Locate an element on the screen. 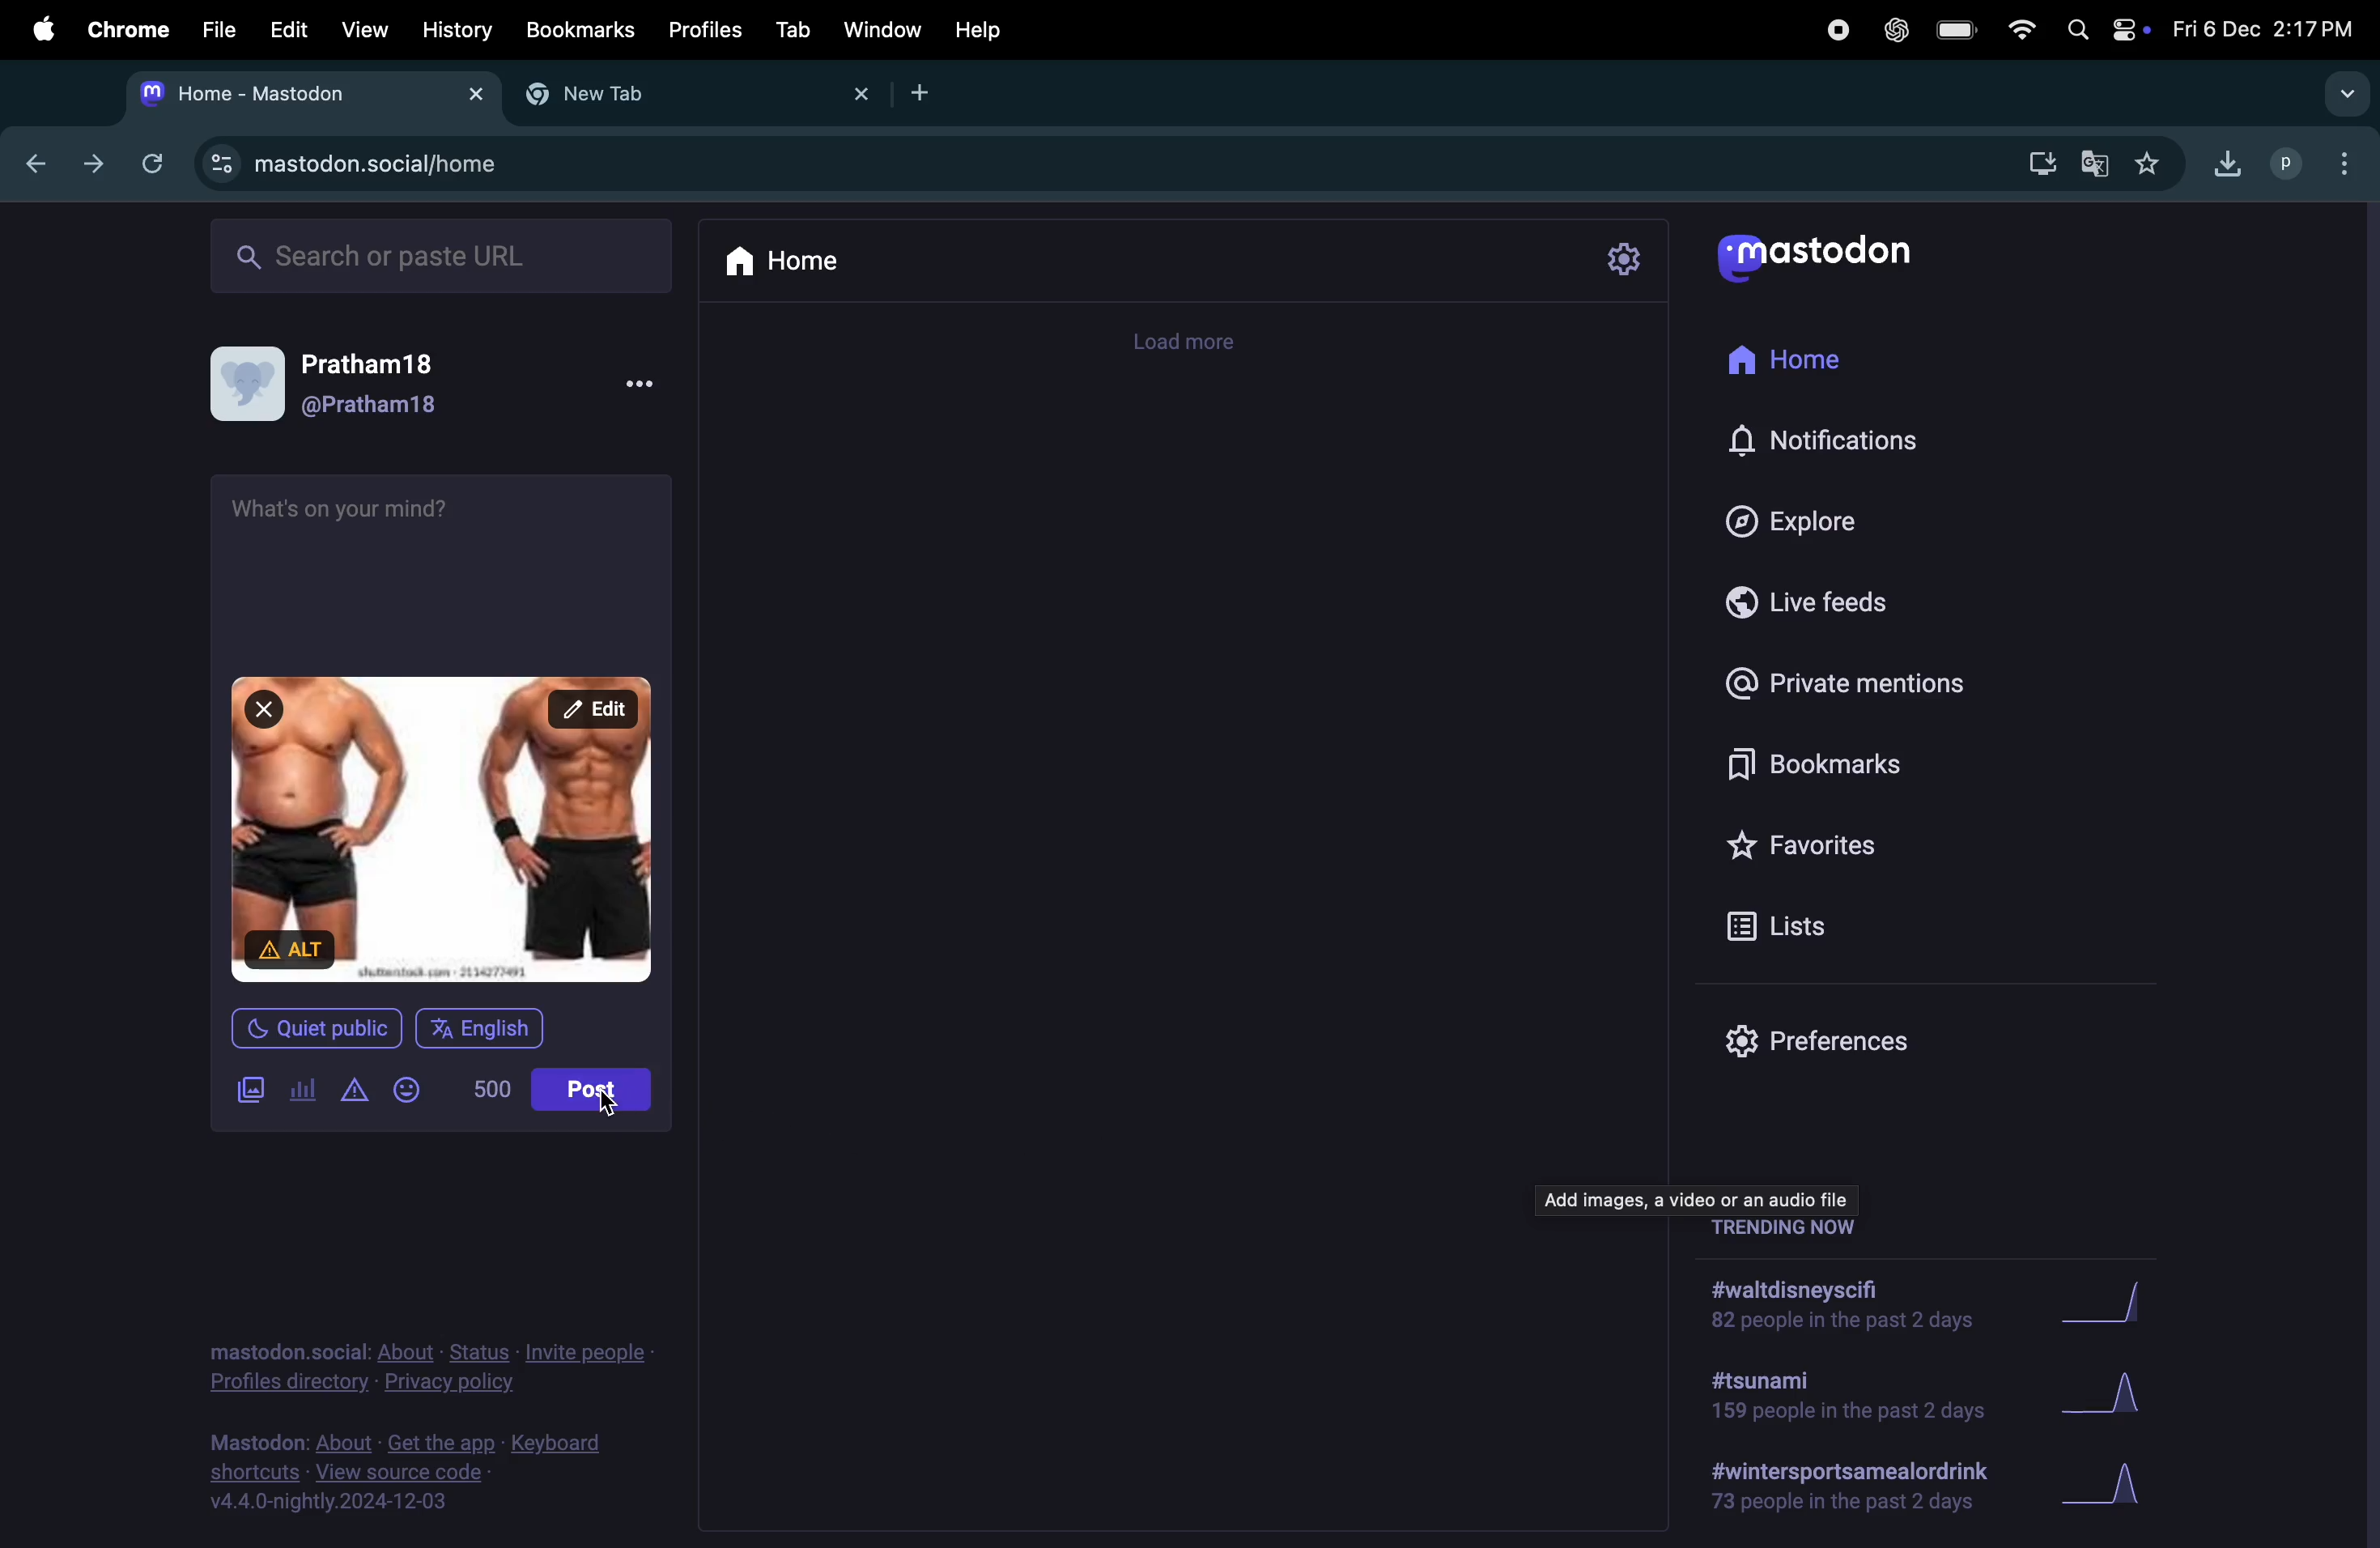 The image size is (2380, 1548). privacy policy is located at coordinates (430, 1362).